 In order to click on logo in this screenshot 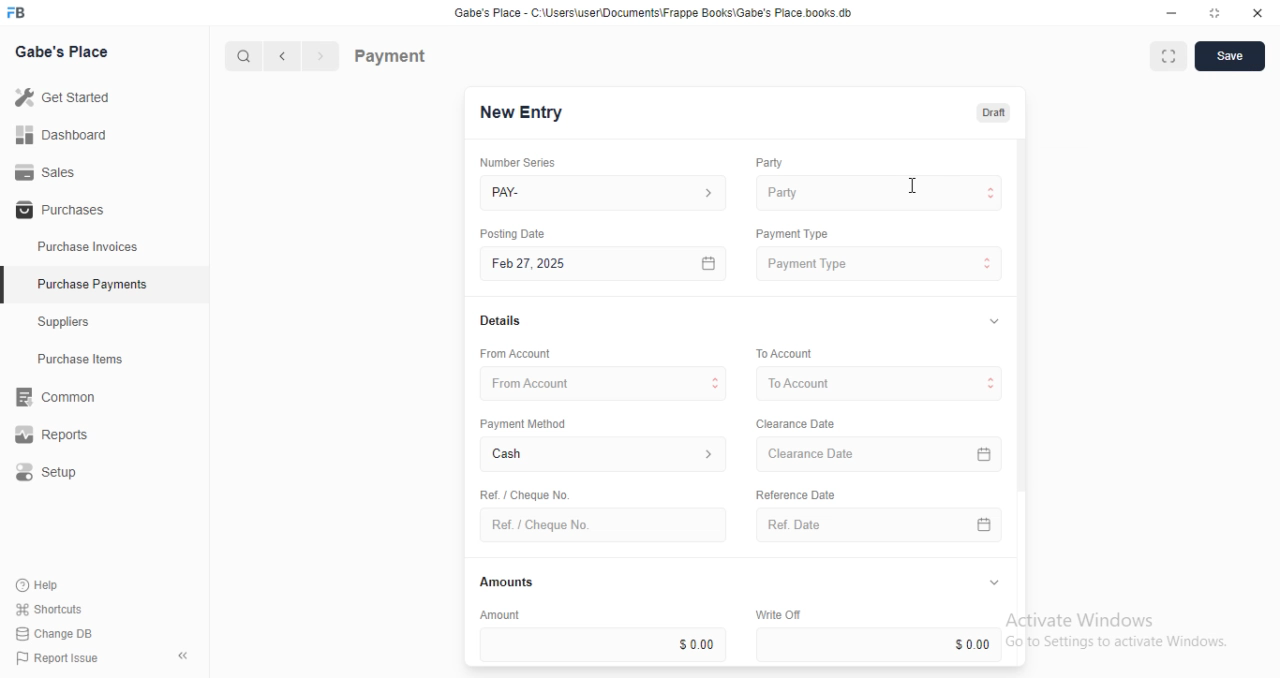, I will do `click(22, 13)`.